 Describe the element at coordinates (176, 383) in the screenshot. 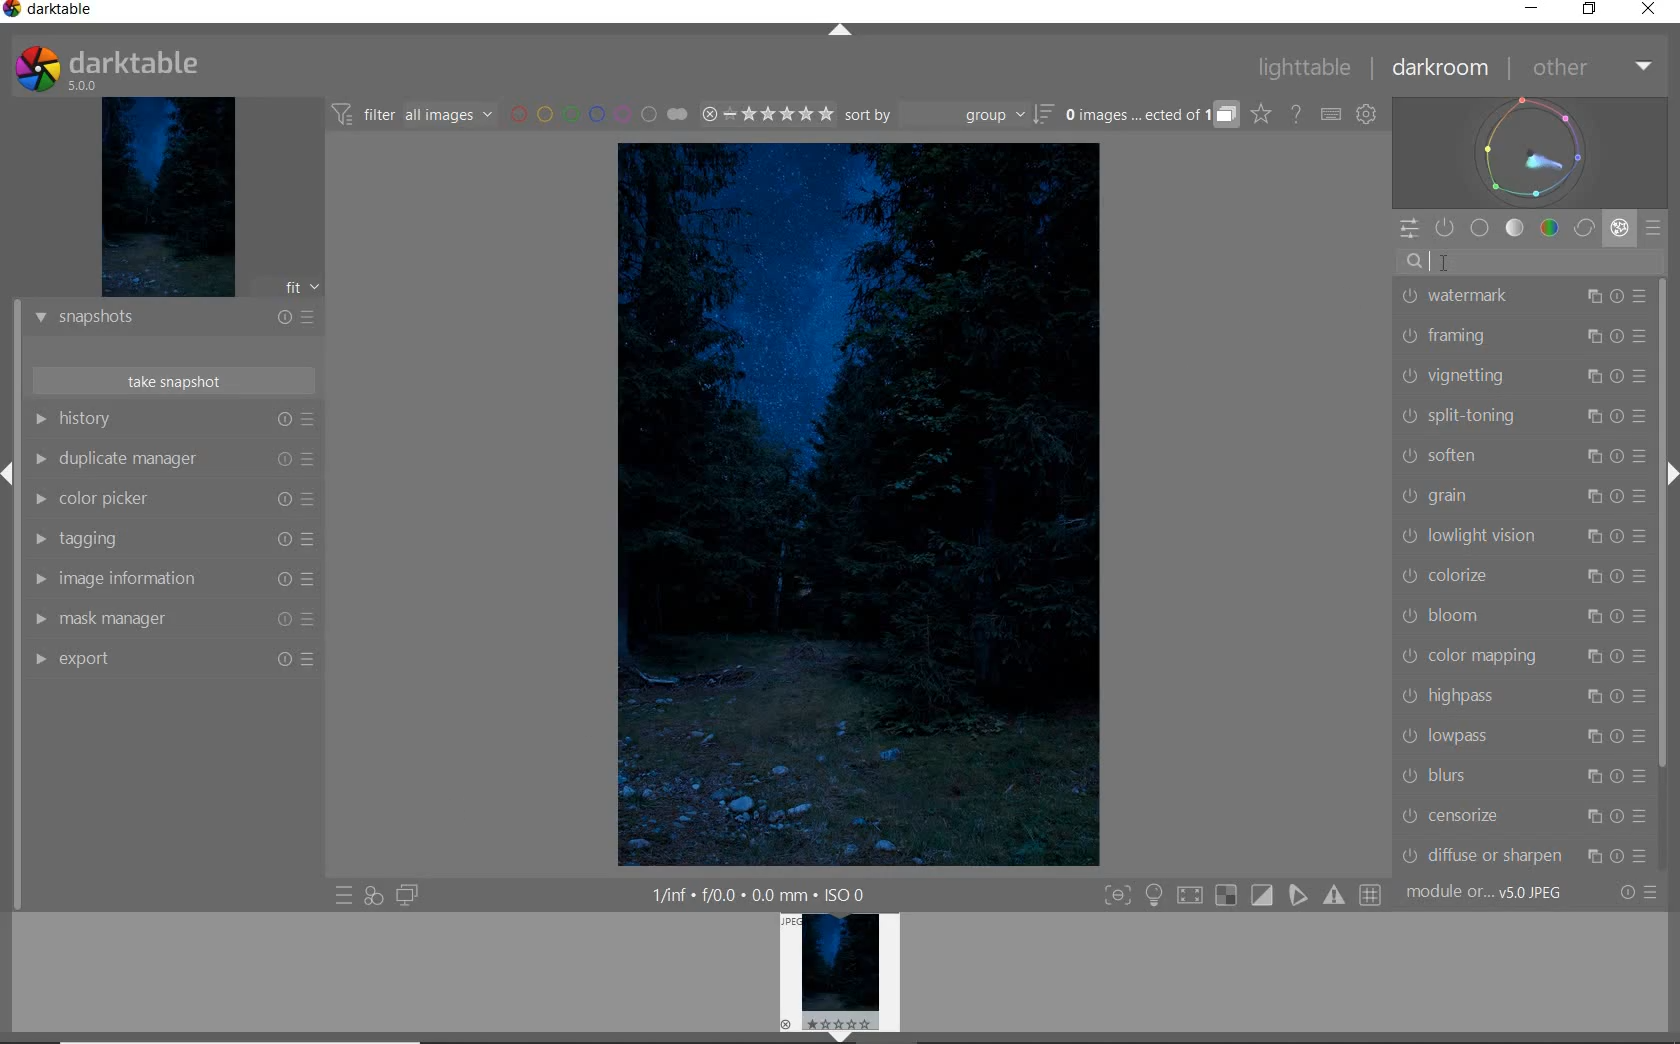

I see `TAKE SNAPSHOT` at that location.